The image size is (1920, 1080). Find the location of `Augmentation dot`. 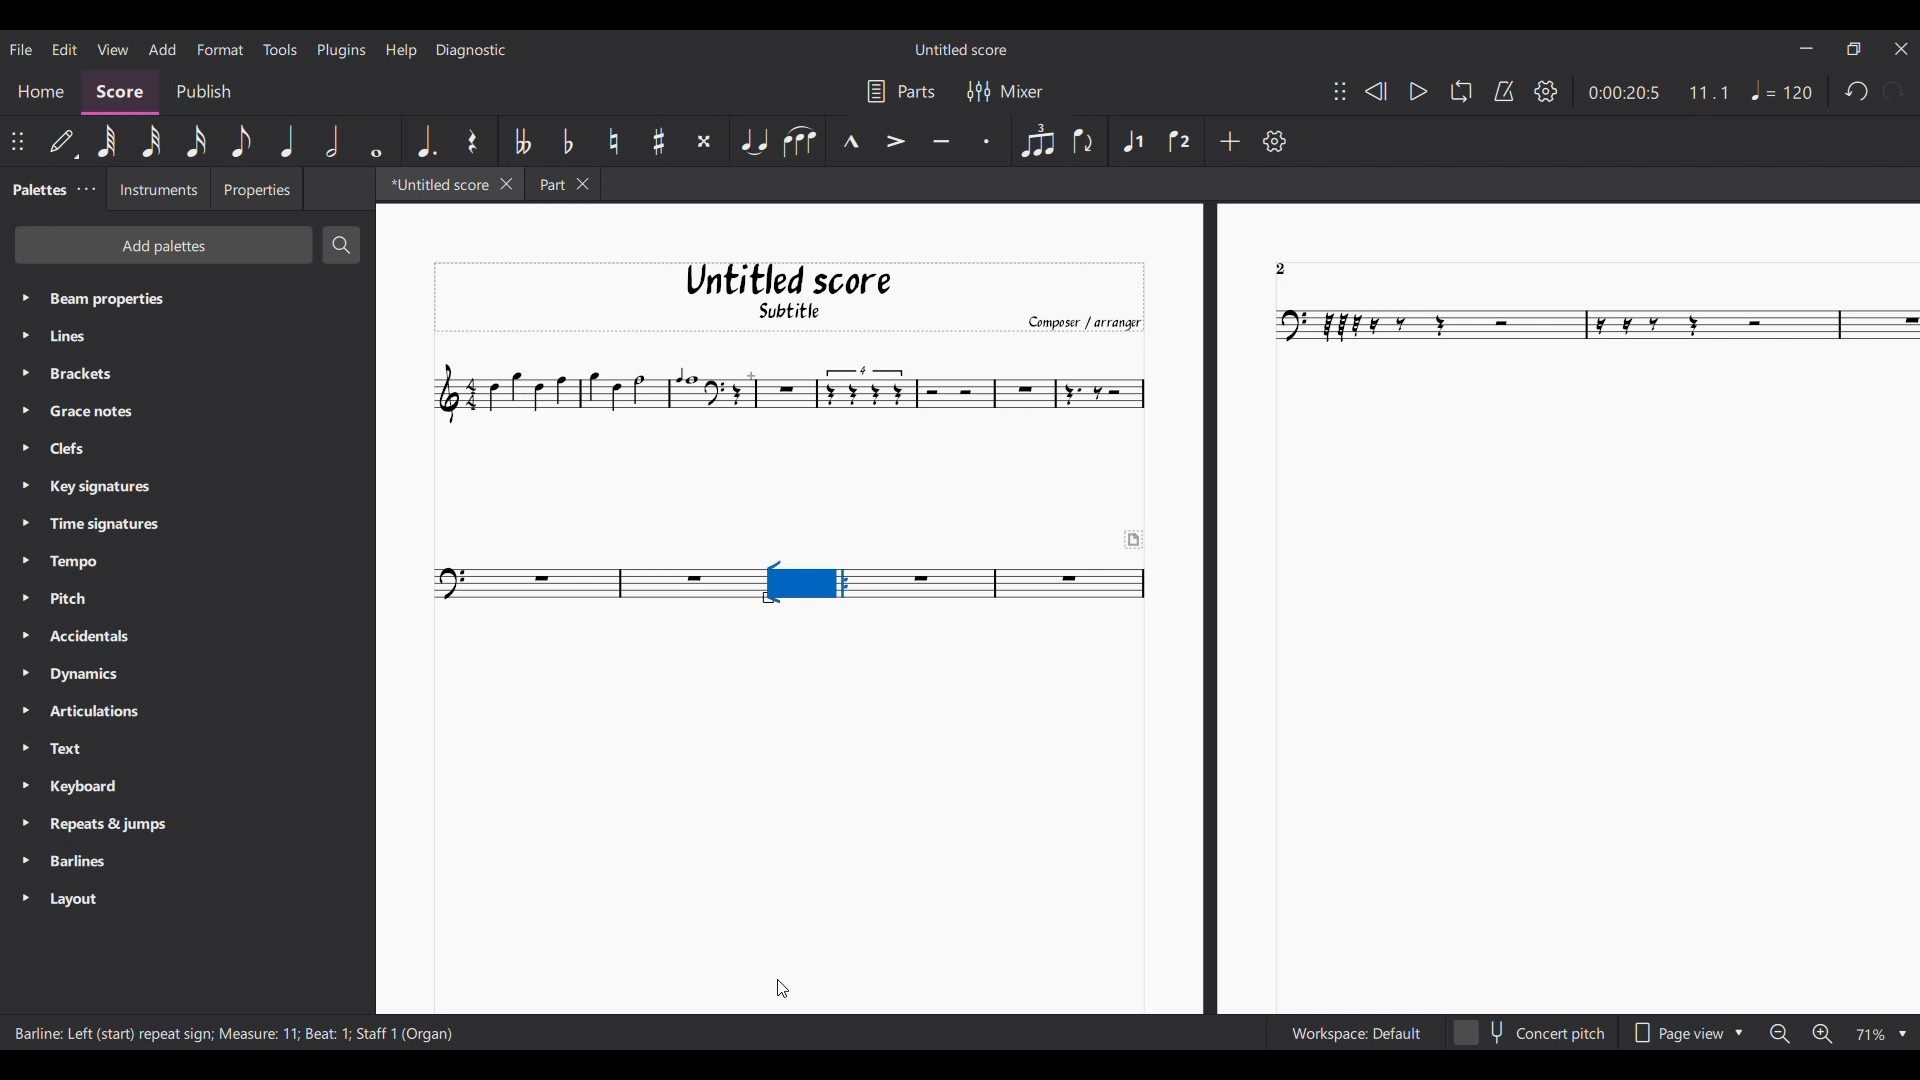

Augmentation dot is located at coordinates (426, 141).